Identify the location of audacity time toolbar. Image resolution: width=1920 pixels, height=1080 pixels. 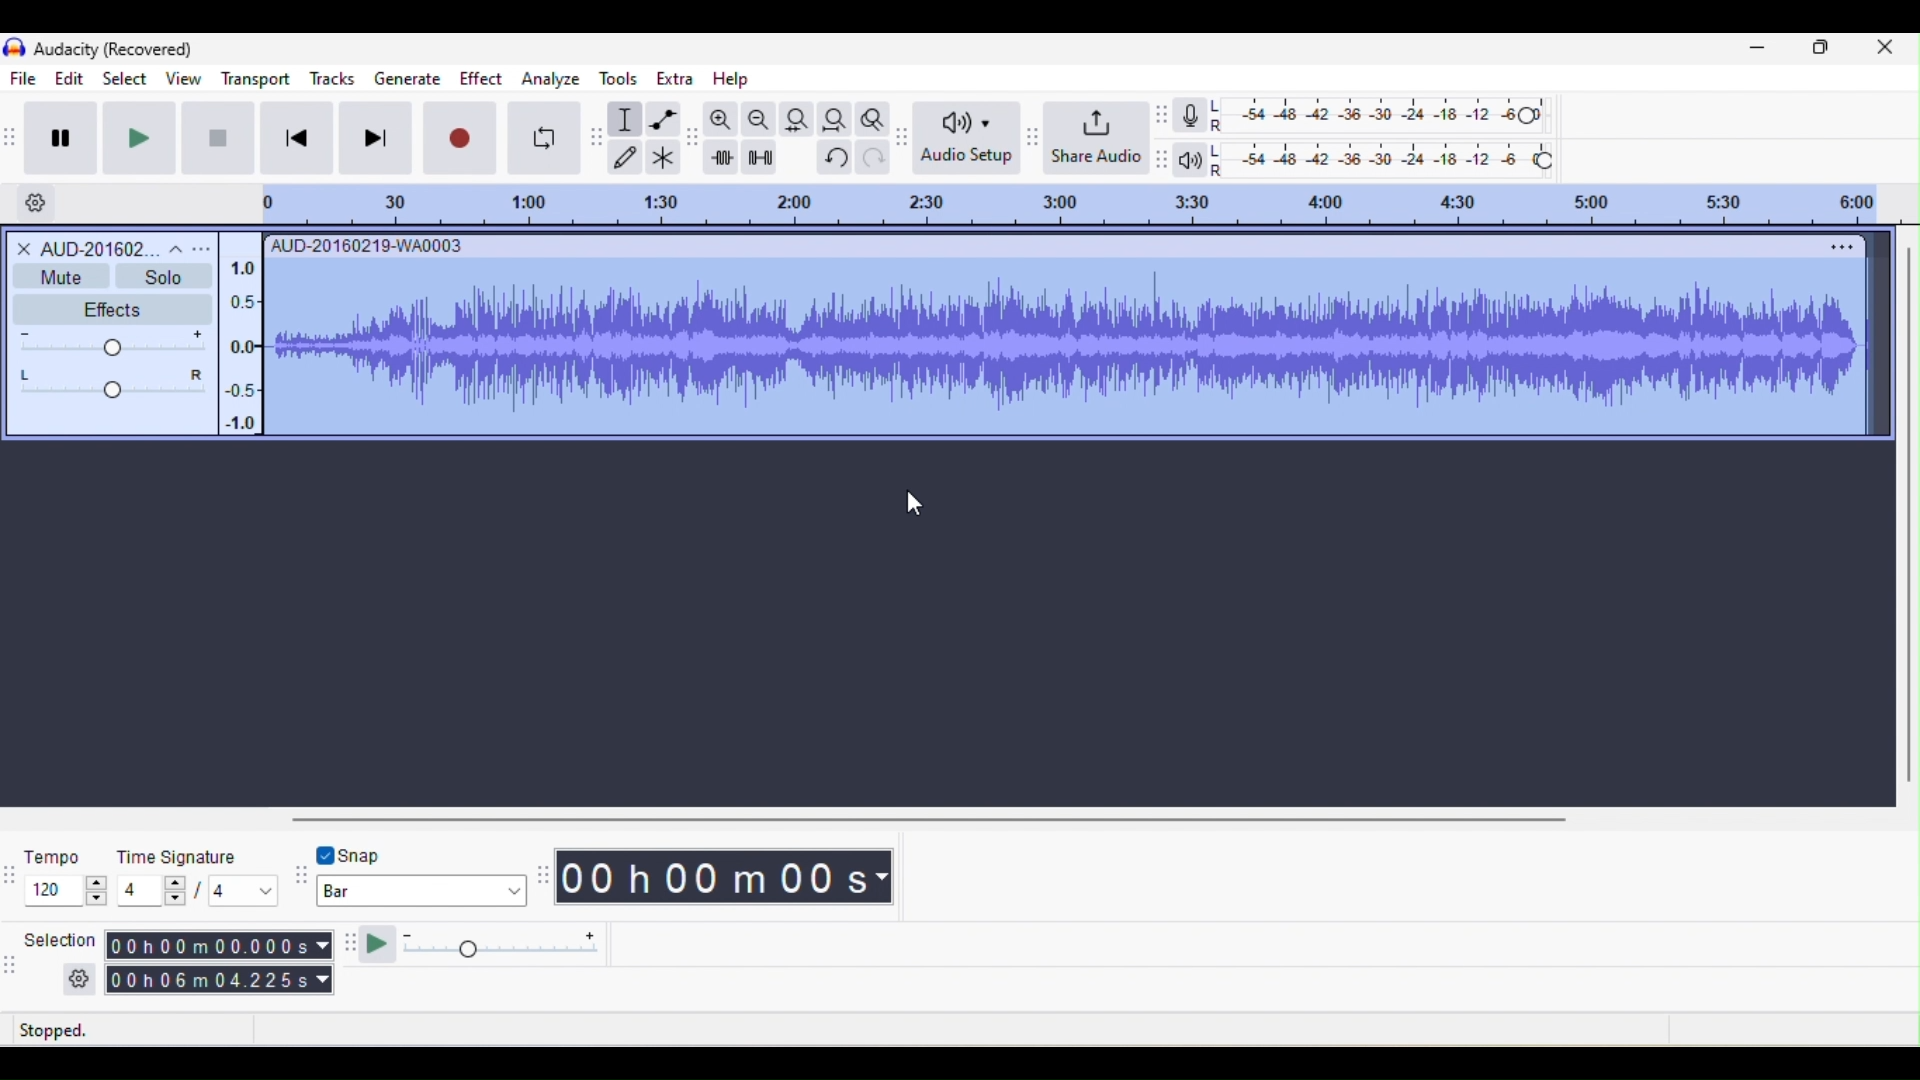
(542, 875).